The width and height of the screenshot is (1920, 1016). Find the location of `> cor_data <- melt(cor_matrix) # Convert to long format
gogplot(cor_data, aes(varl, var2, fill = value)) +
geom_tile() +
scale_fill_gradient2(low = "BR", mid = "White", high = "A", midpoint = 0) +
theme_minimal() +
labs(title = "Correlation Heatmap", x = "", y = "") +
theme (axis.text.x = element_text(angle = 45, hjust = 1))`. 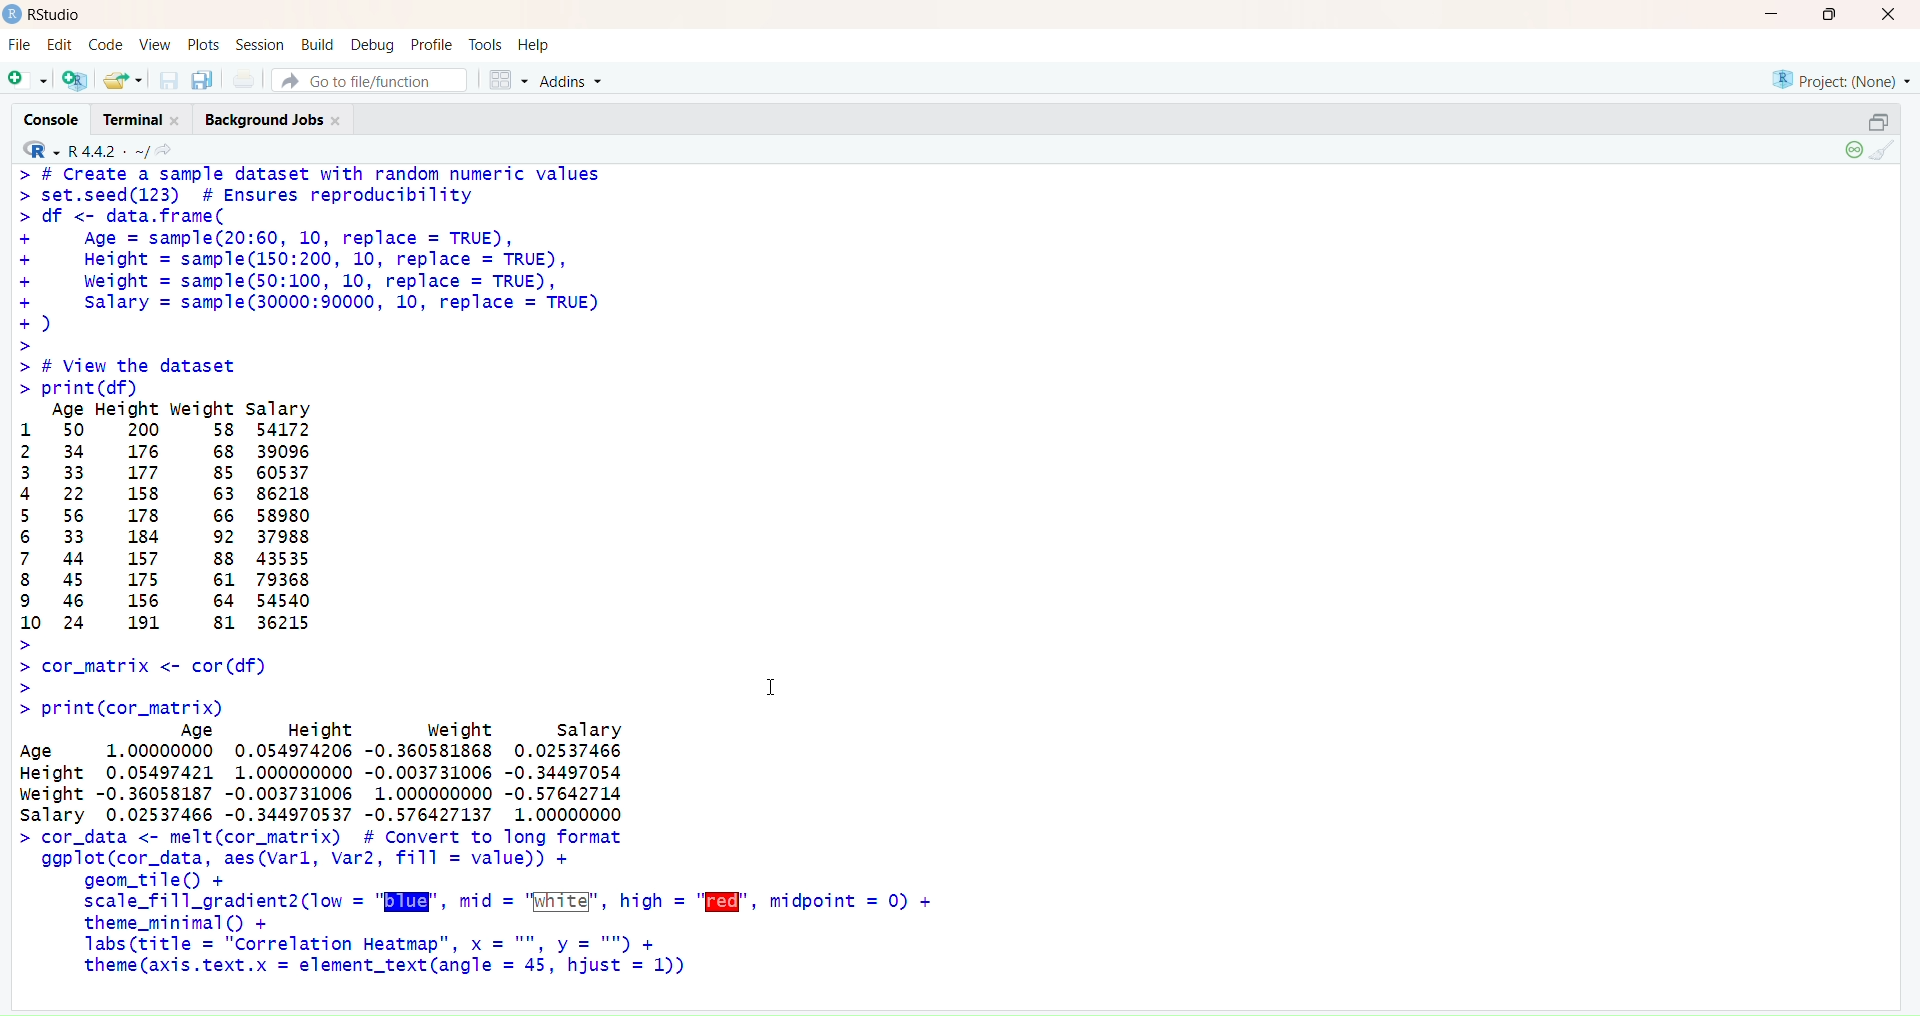

> cor_data <- melt(cor_matrix) # Convert to long format
gogplot(cor_data, aes(varl, var2, fill = value)) +
geom_tile() +
scale_fill_gradient2(low = "BR", mid = "White", high = "A", midpoint = 0) +
theme_minimal() +
labs(title = "Correlation Heatmap", x = "", y = "") +
theme (axis.text.x = element_text(angle = 45, hjust = 1)) is located at coordinates (483, 911).